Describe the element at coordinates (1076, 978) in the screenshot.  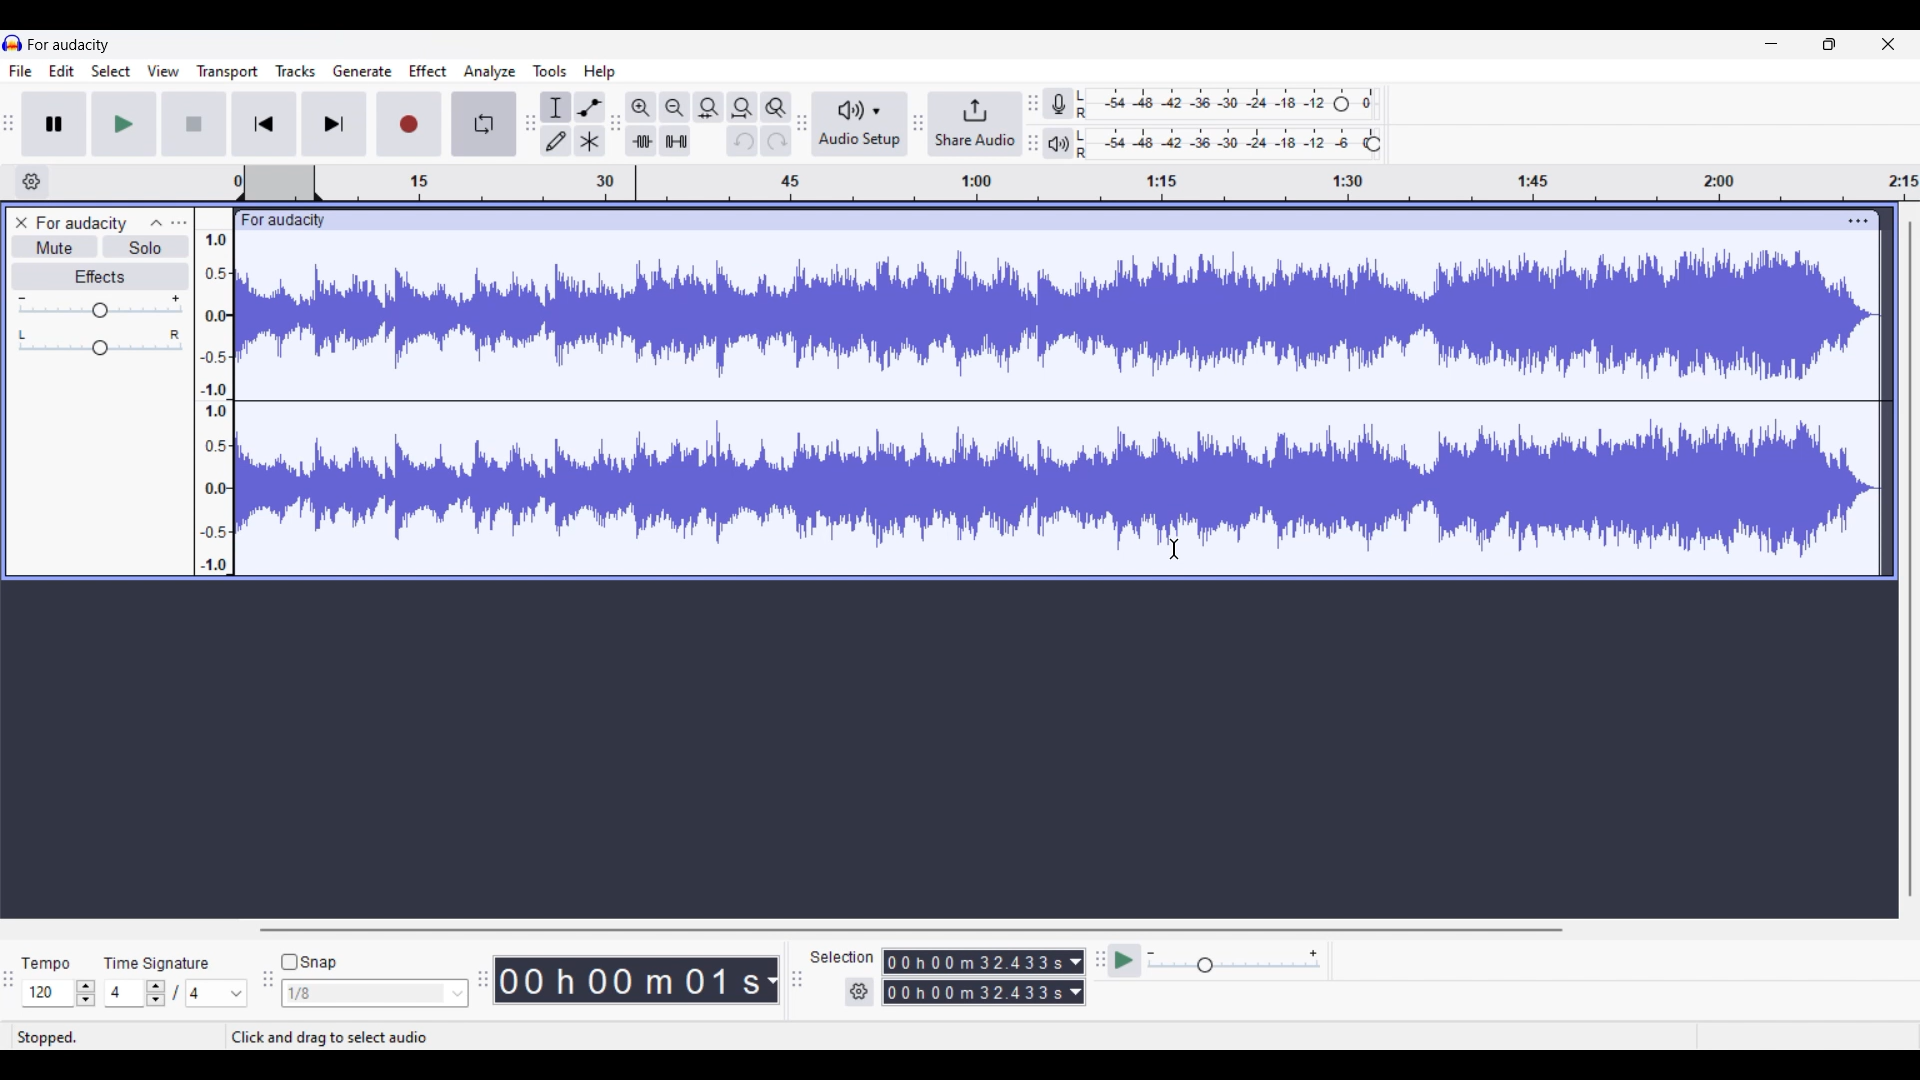
I see `Duration measurement` at that location.